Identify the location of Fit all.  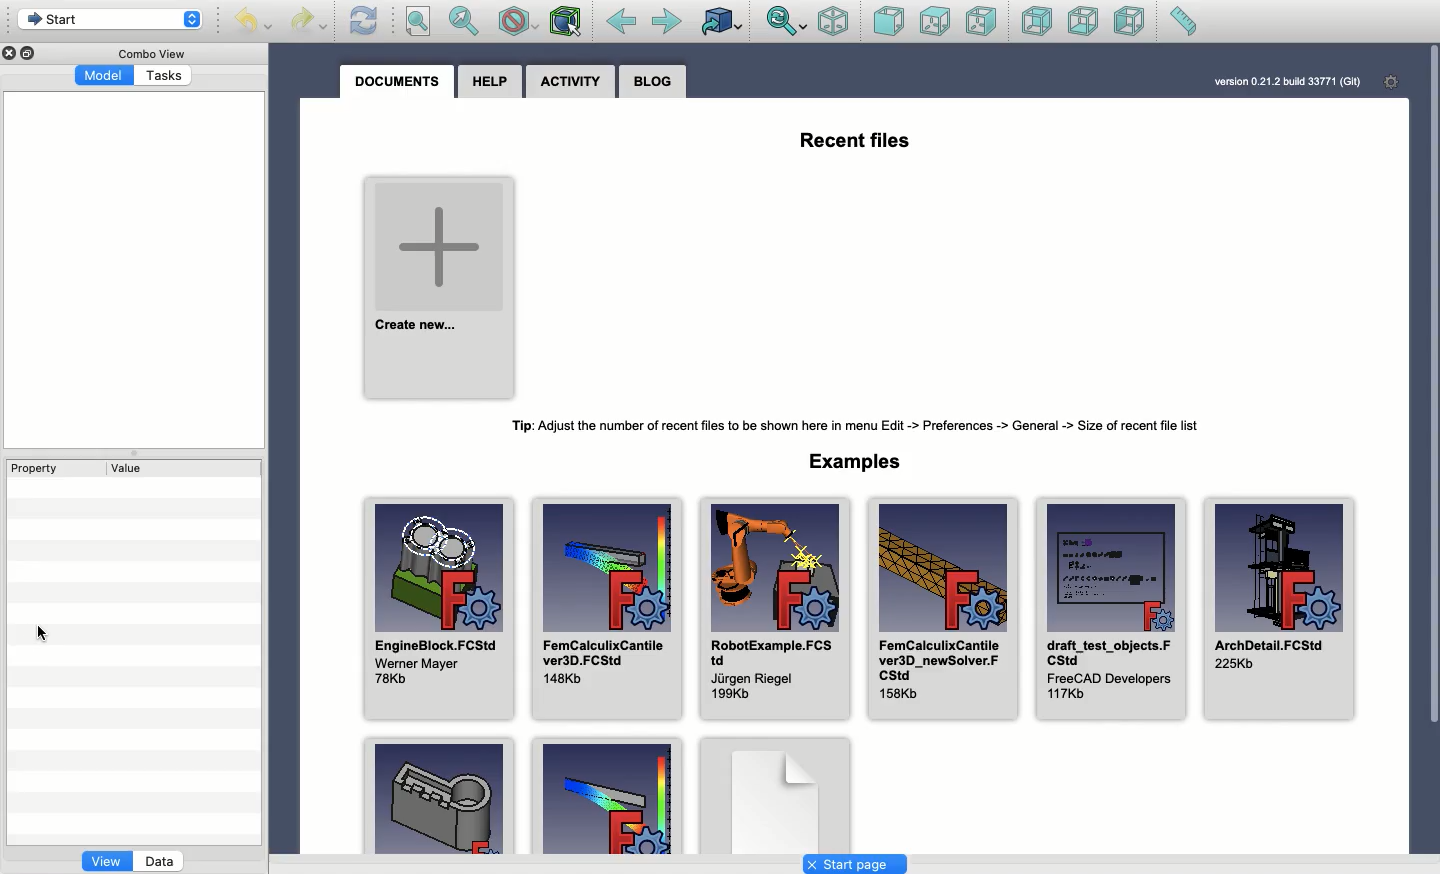
(418, 21).